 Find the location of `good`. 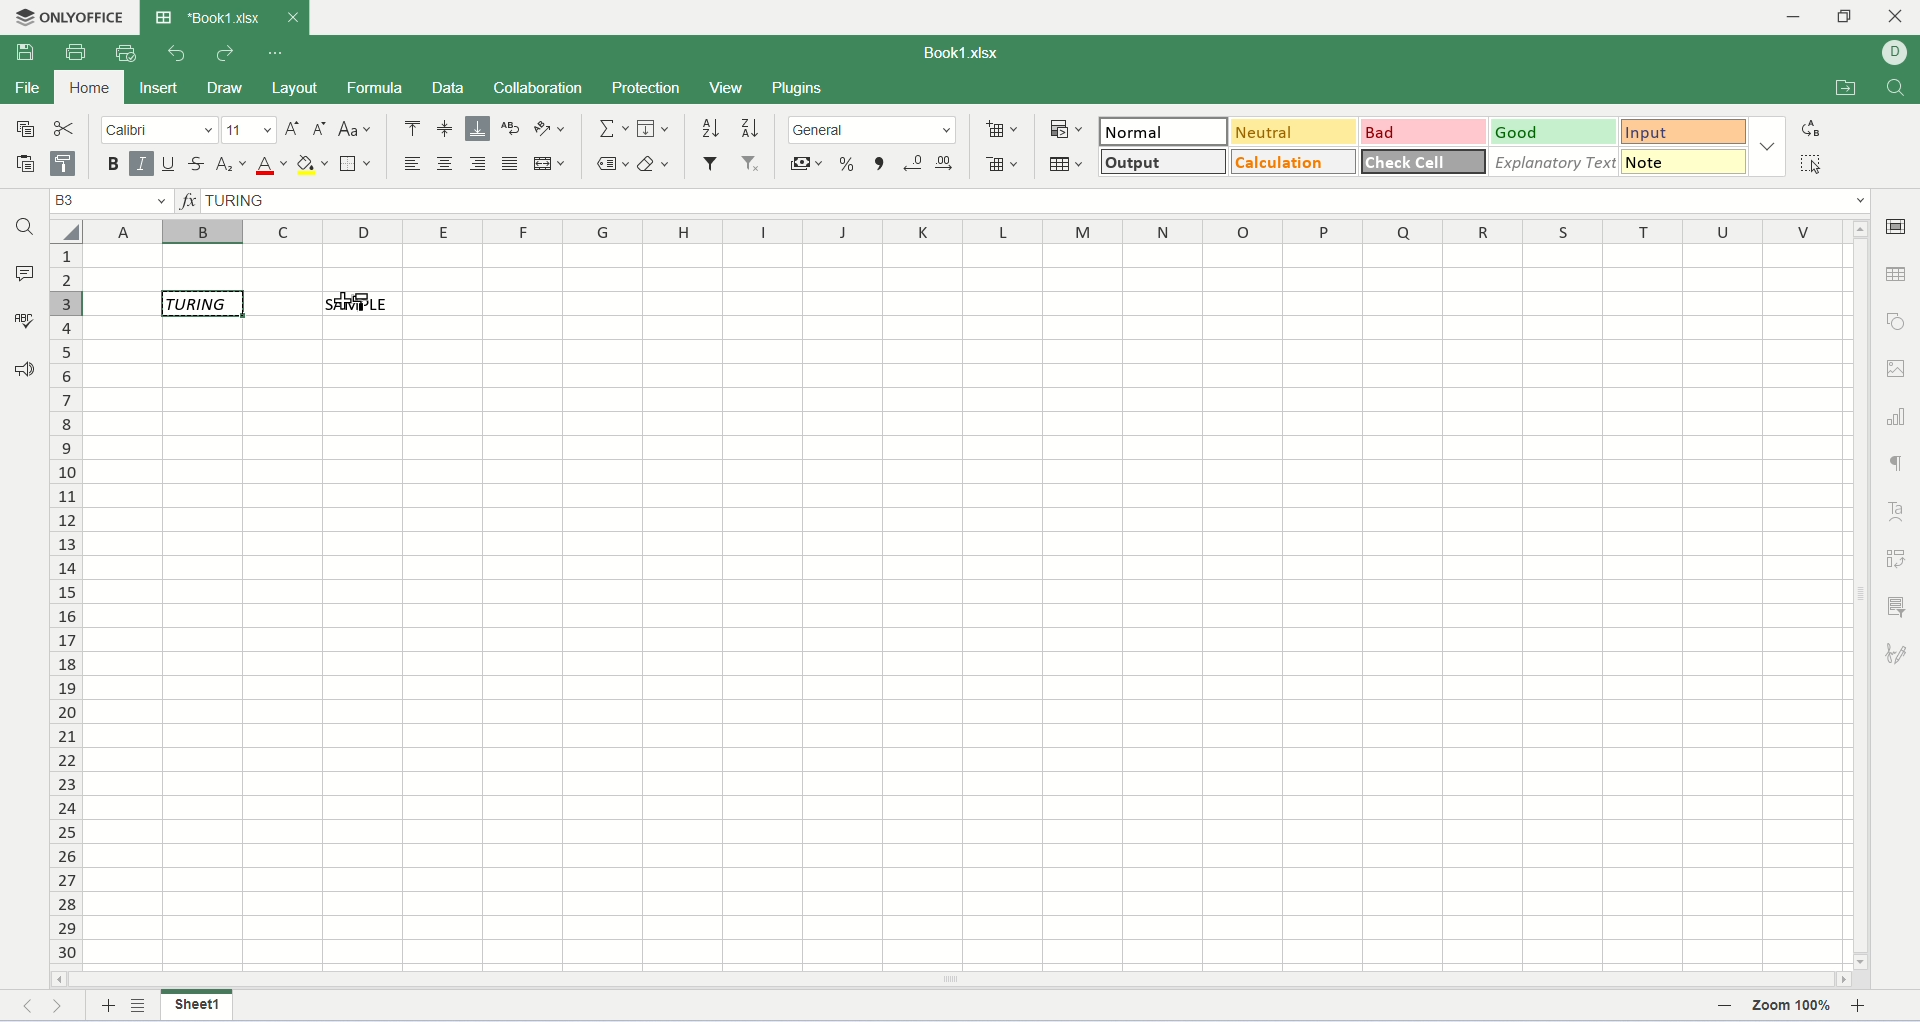

good is located at coordinates (1554, 132).